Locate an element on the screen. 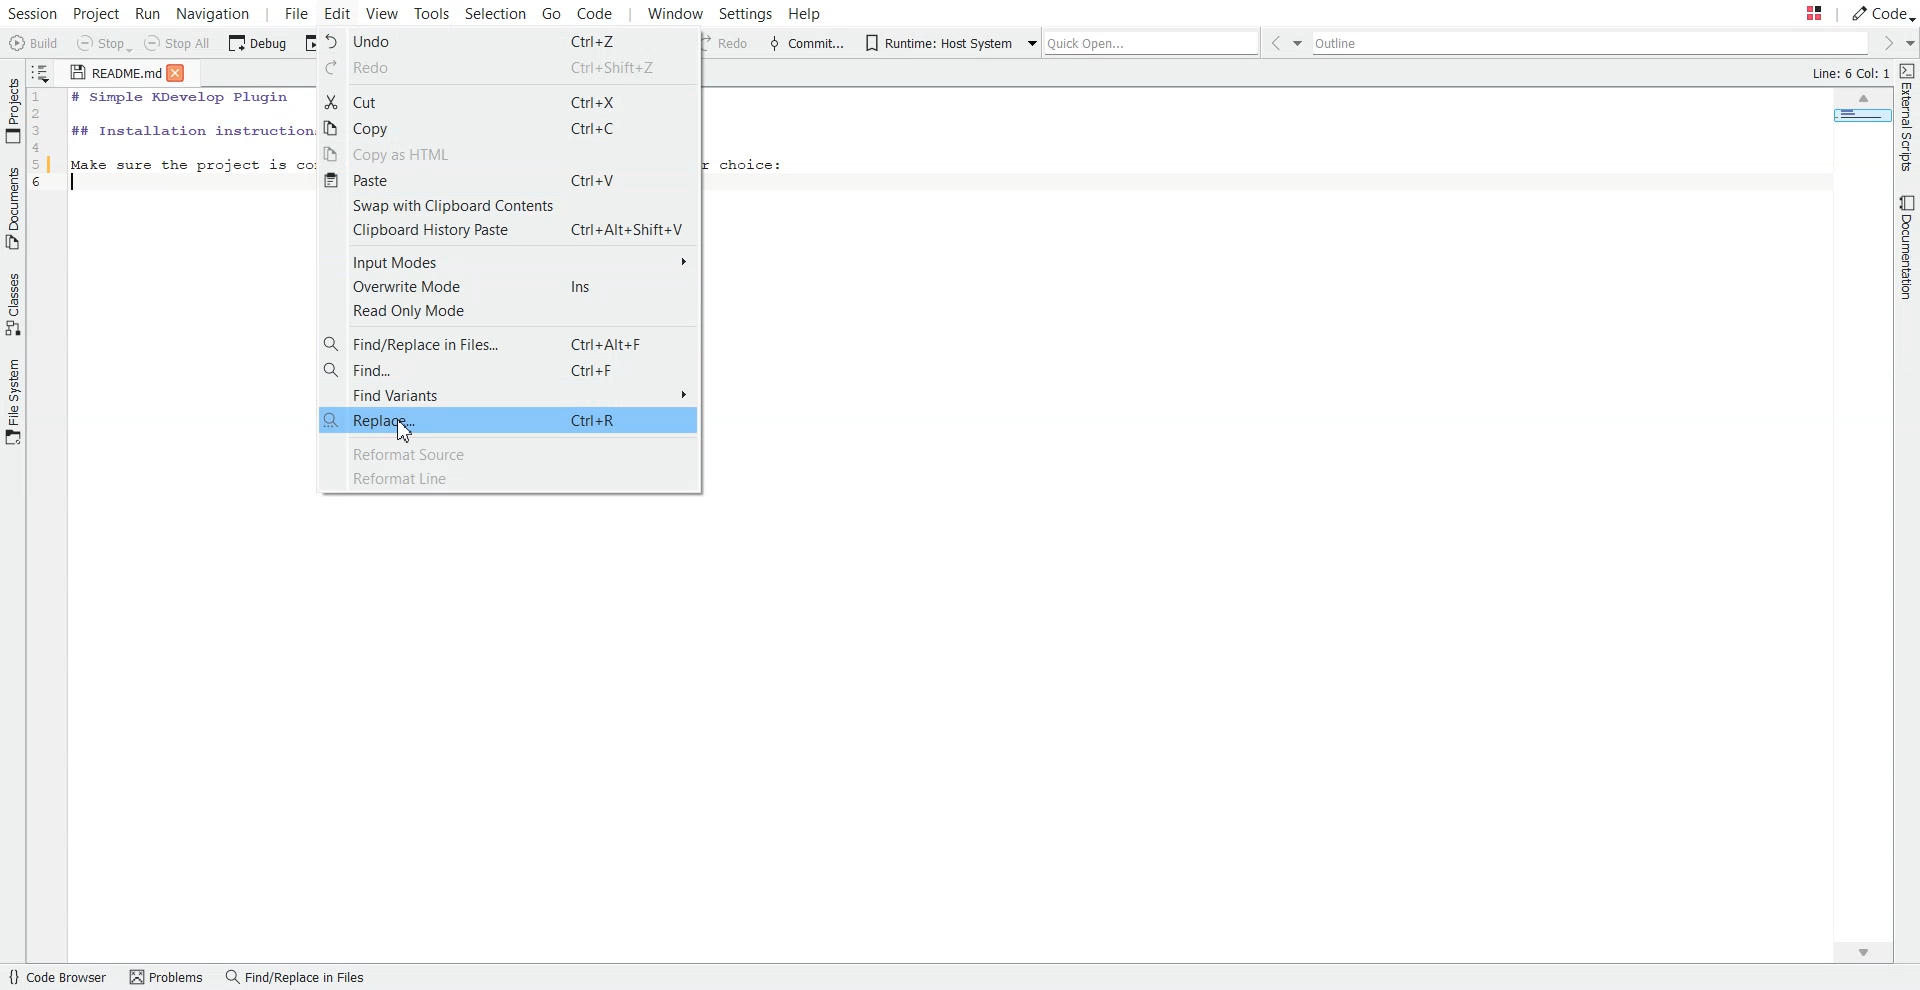 Image resolution: width=1920 pixels, height=990 pixels. Find/Replace in Files Ctrl+Alt+F is located at coordinates (509, 342).